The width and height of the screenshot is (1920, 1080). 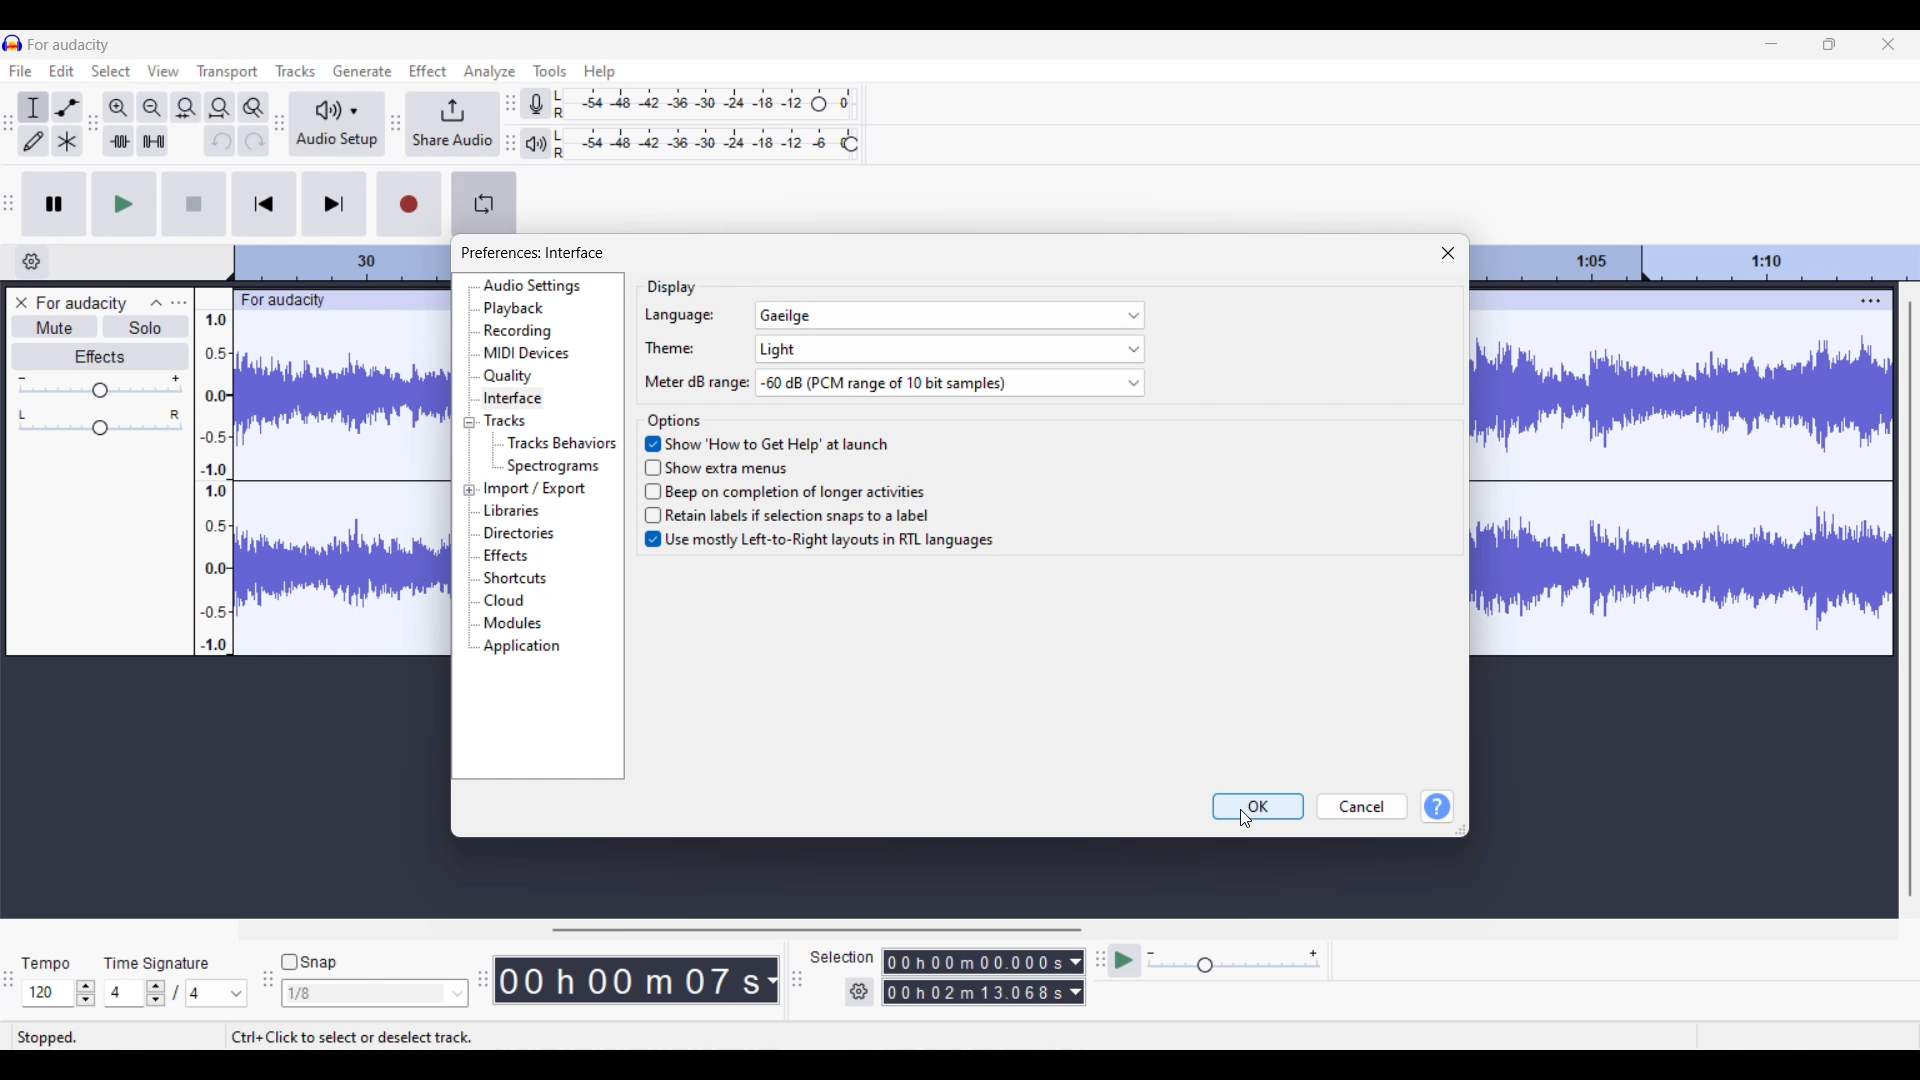 I want to click on Playback, so click(x=515, y=309).